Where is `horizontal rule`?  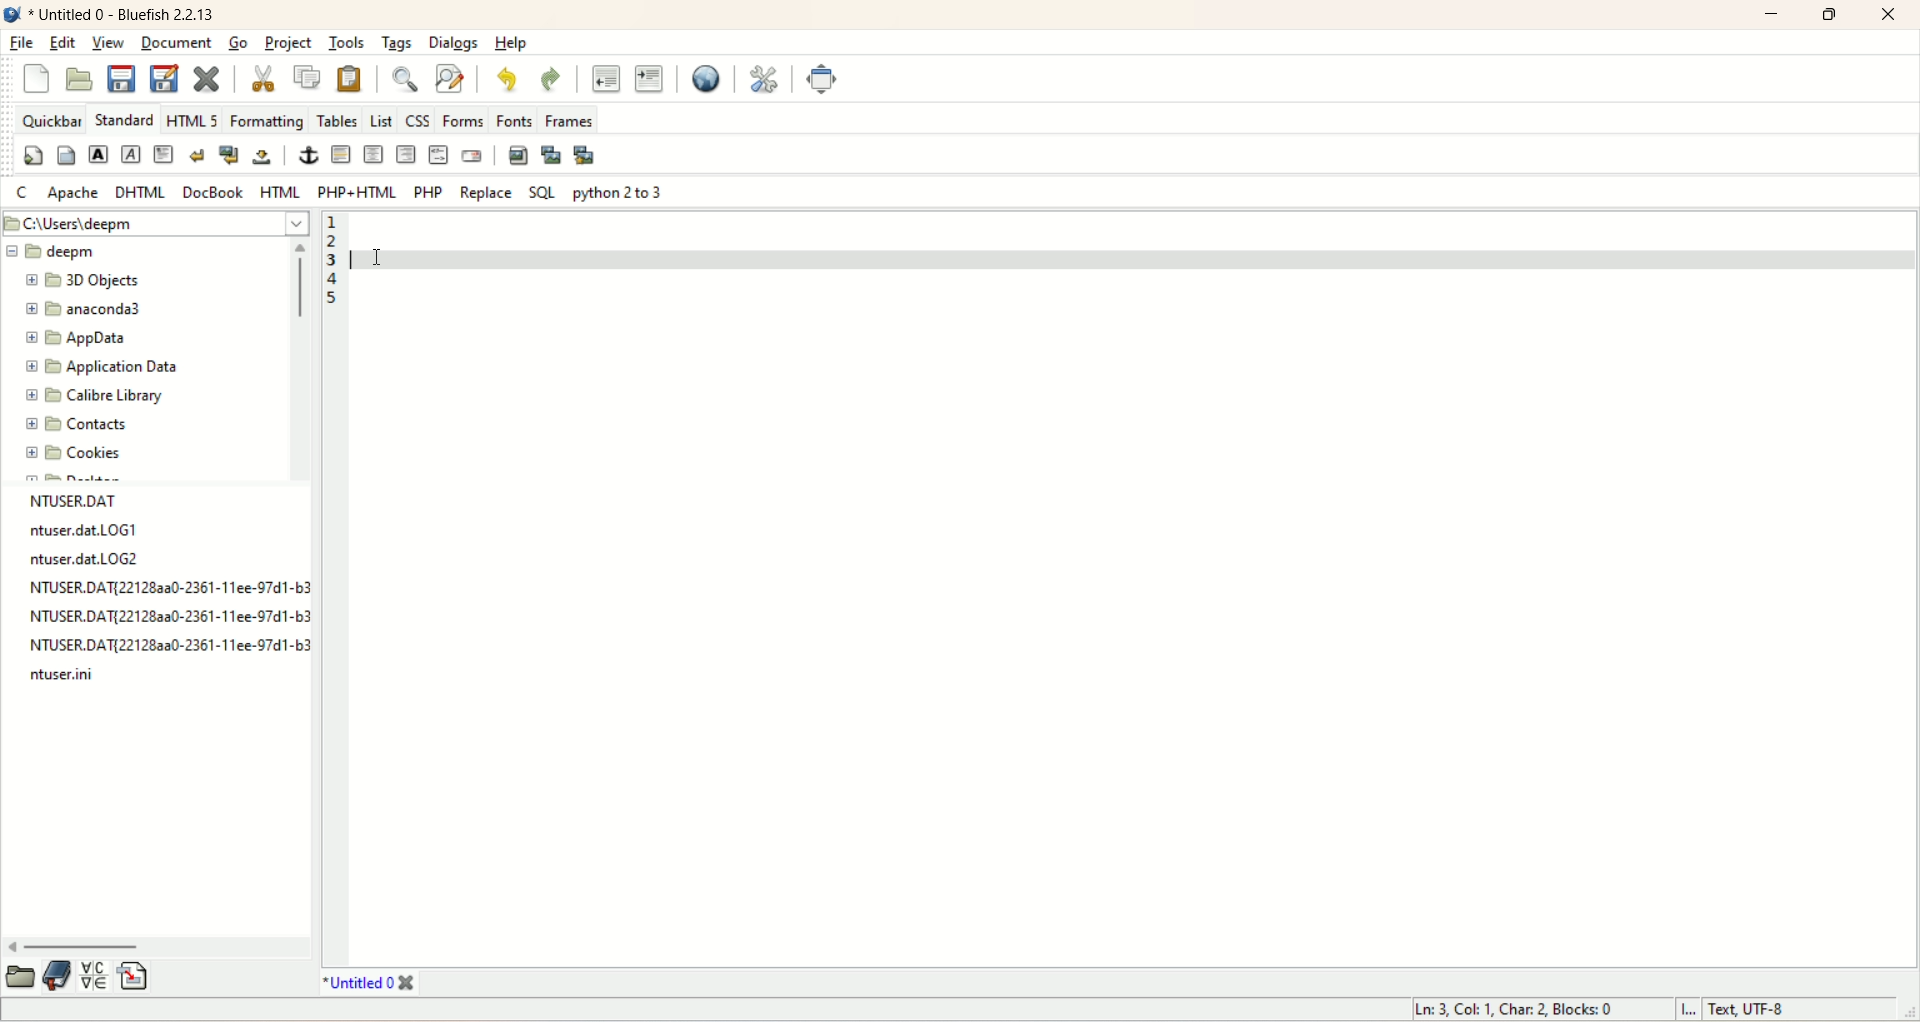 horizontal rule is located at coordinates (342, 157).